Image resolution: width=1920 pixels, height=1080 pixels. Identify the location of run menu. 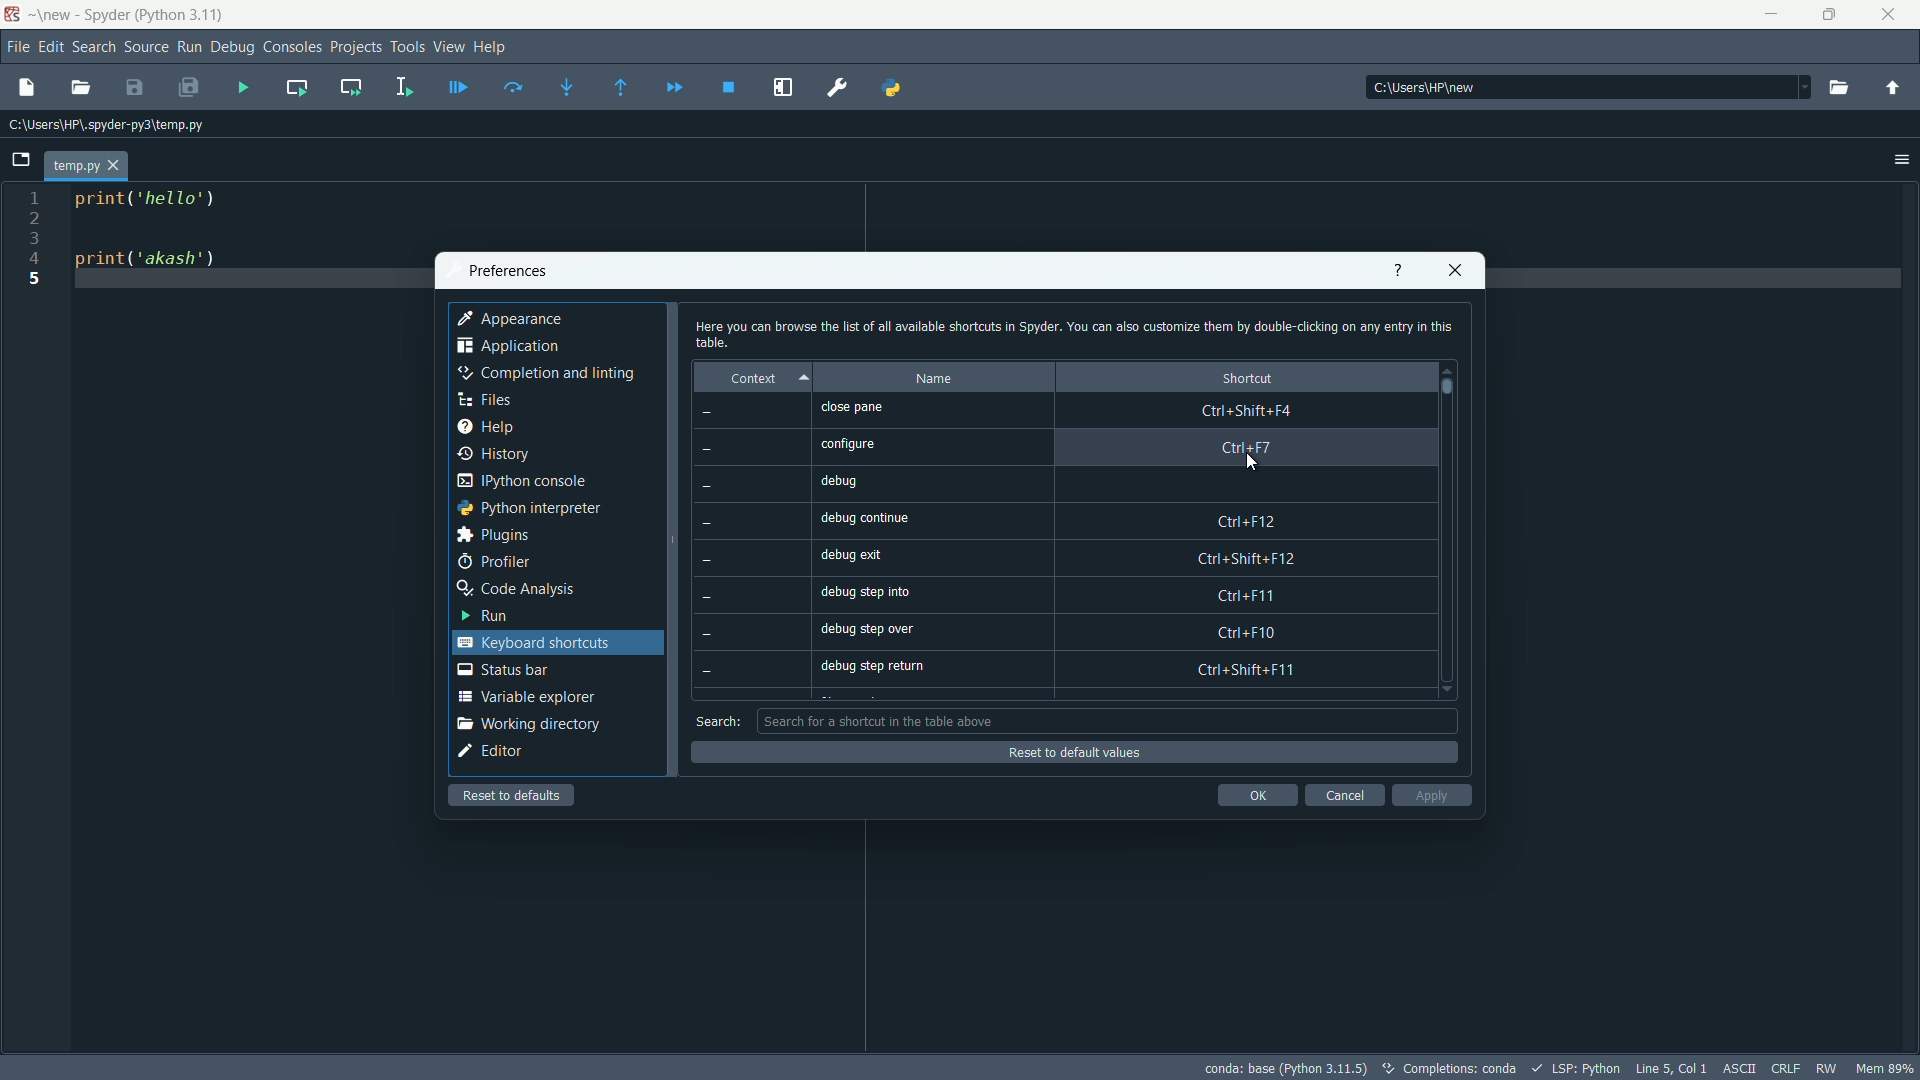
(189, 47).